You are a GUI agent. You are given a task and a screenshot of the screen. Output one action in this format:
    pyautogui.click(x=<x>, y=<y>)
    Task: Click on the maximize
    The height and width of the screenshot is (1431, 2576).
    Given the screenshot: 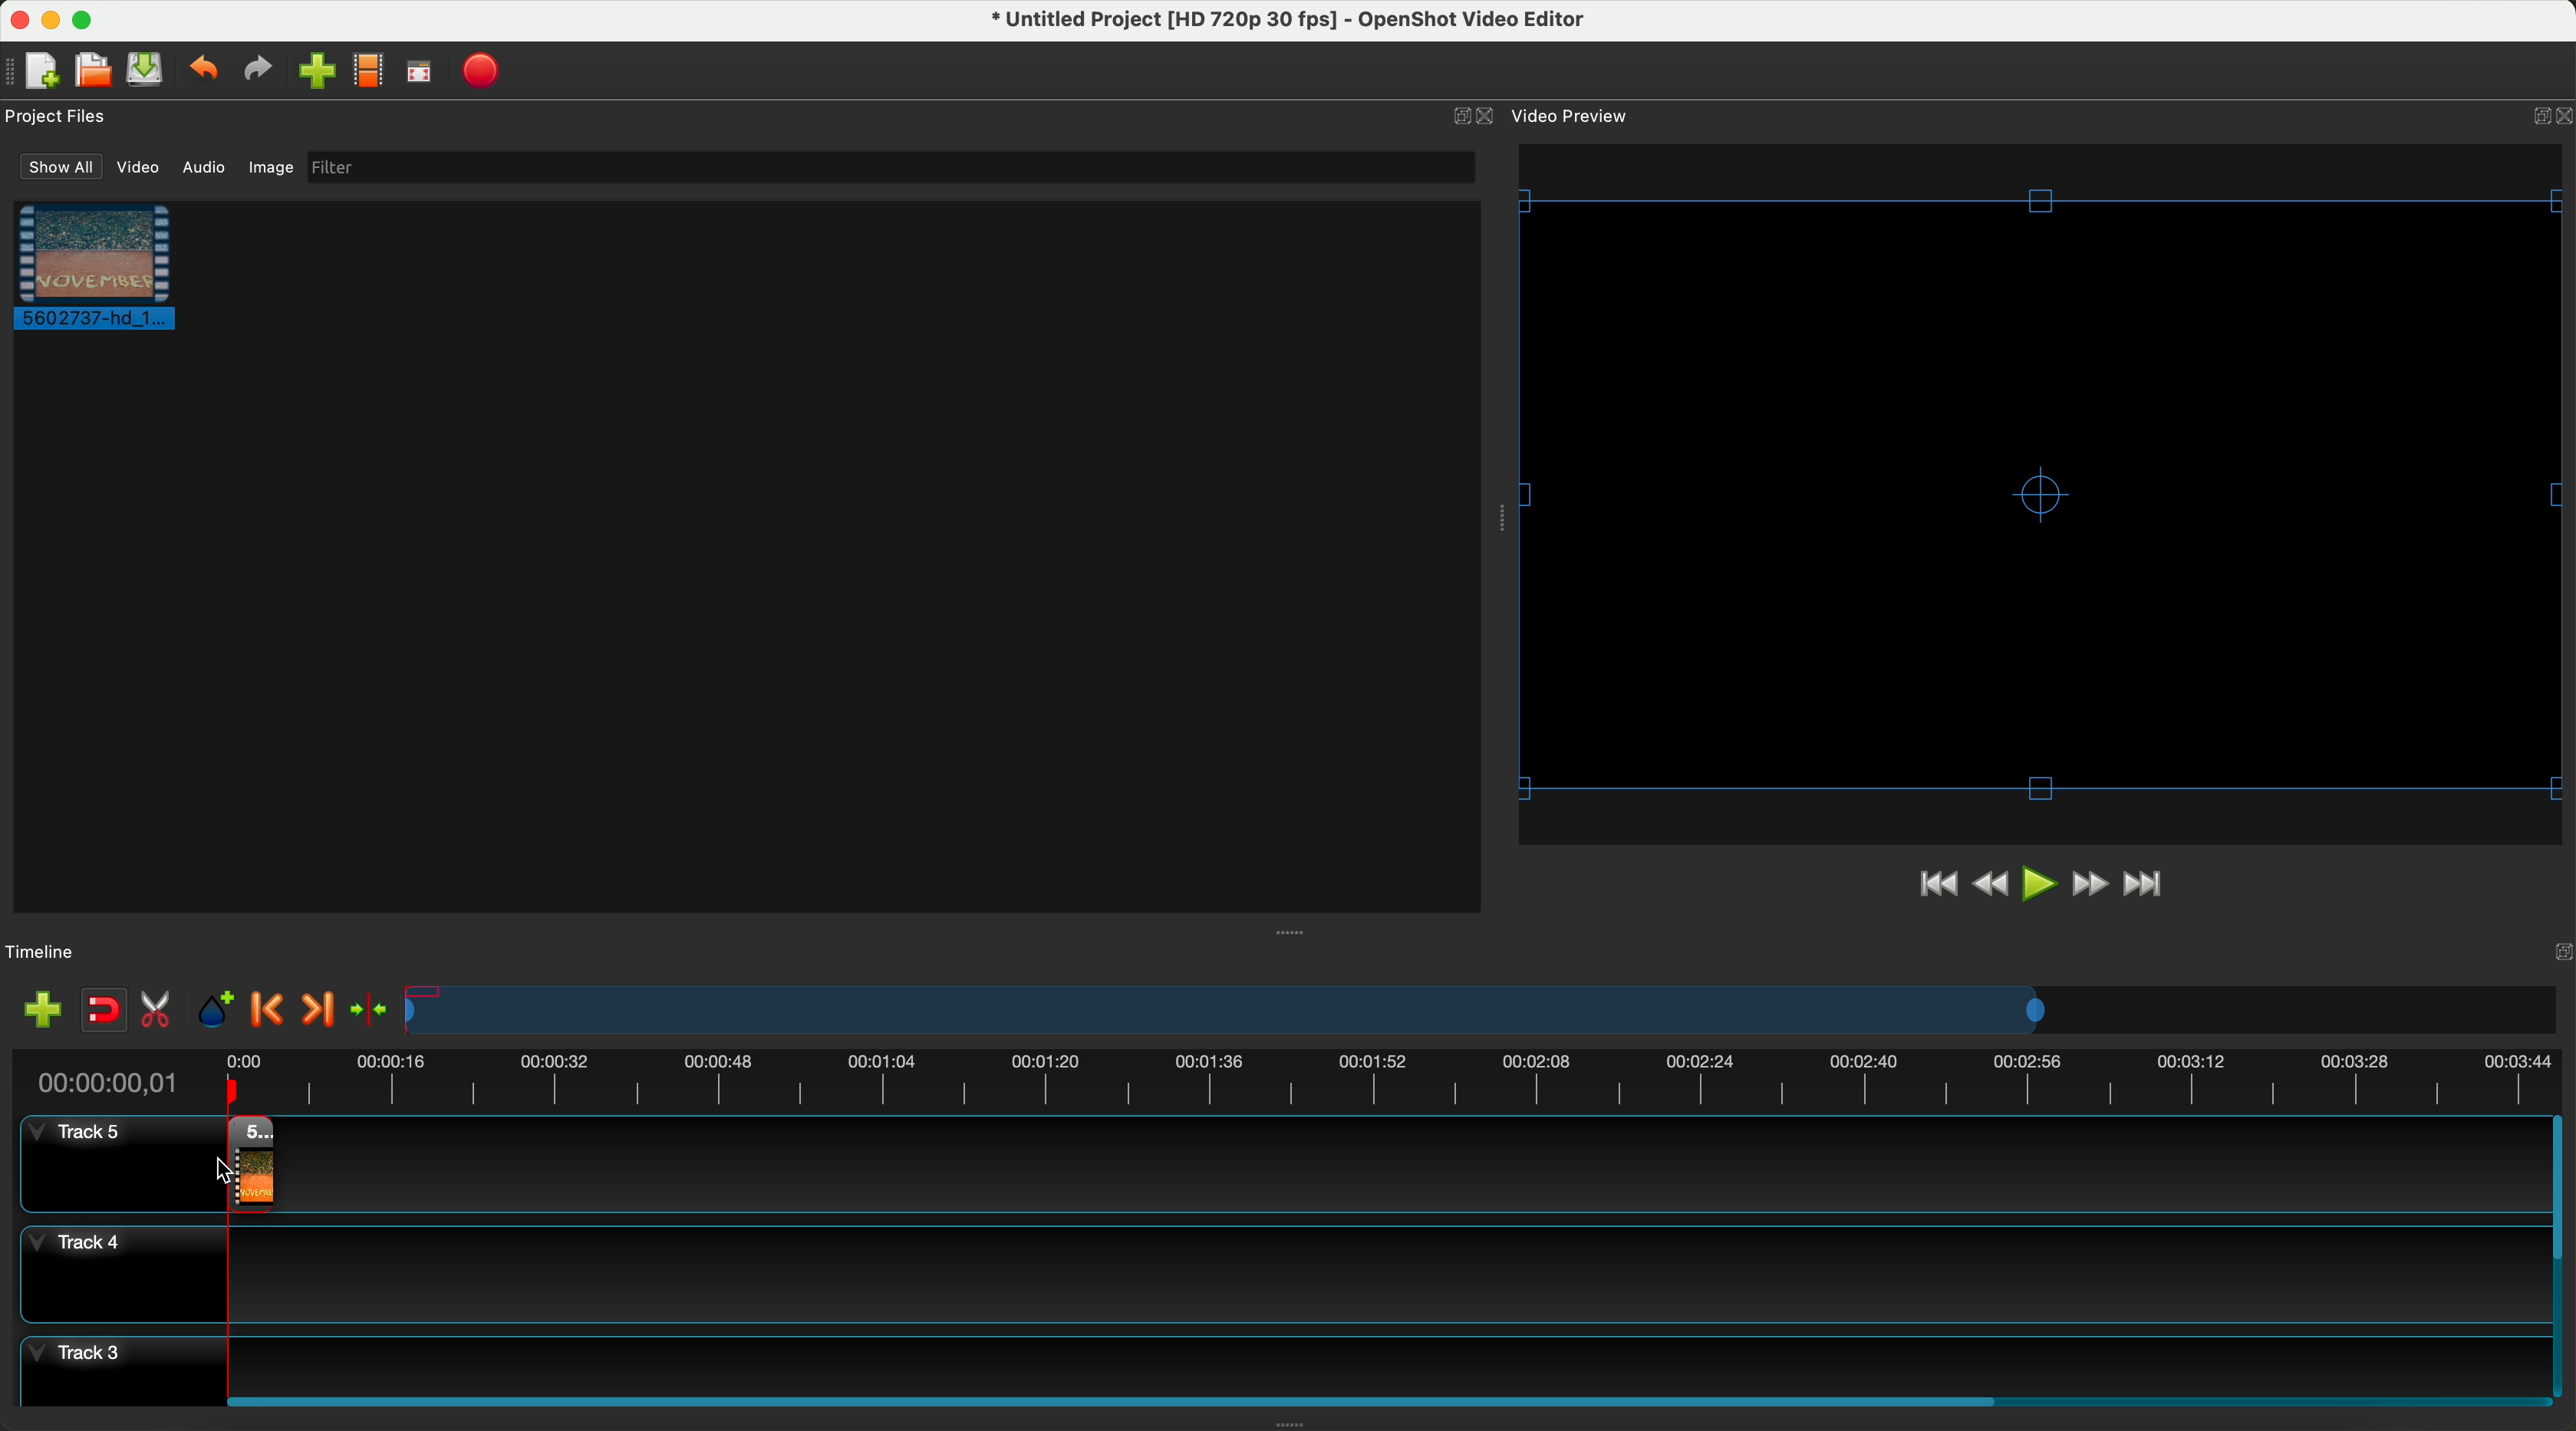 What is the action you would take?
    pyautogui.click(x=88, y=20)
    